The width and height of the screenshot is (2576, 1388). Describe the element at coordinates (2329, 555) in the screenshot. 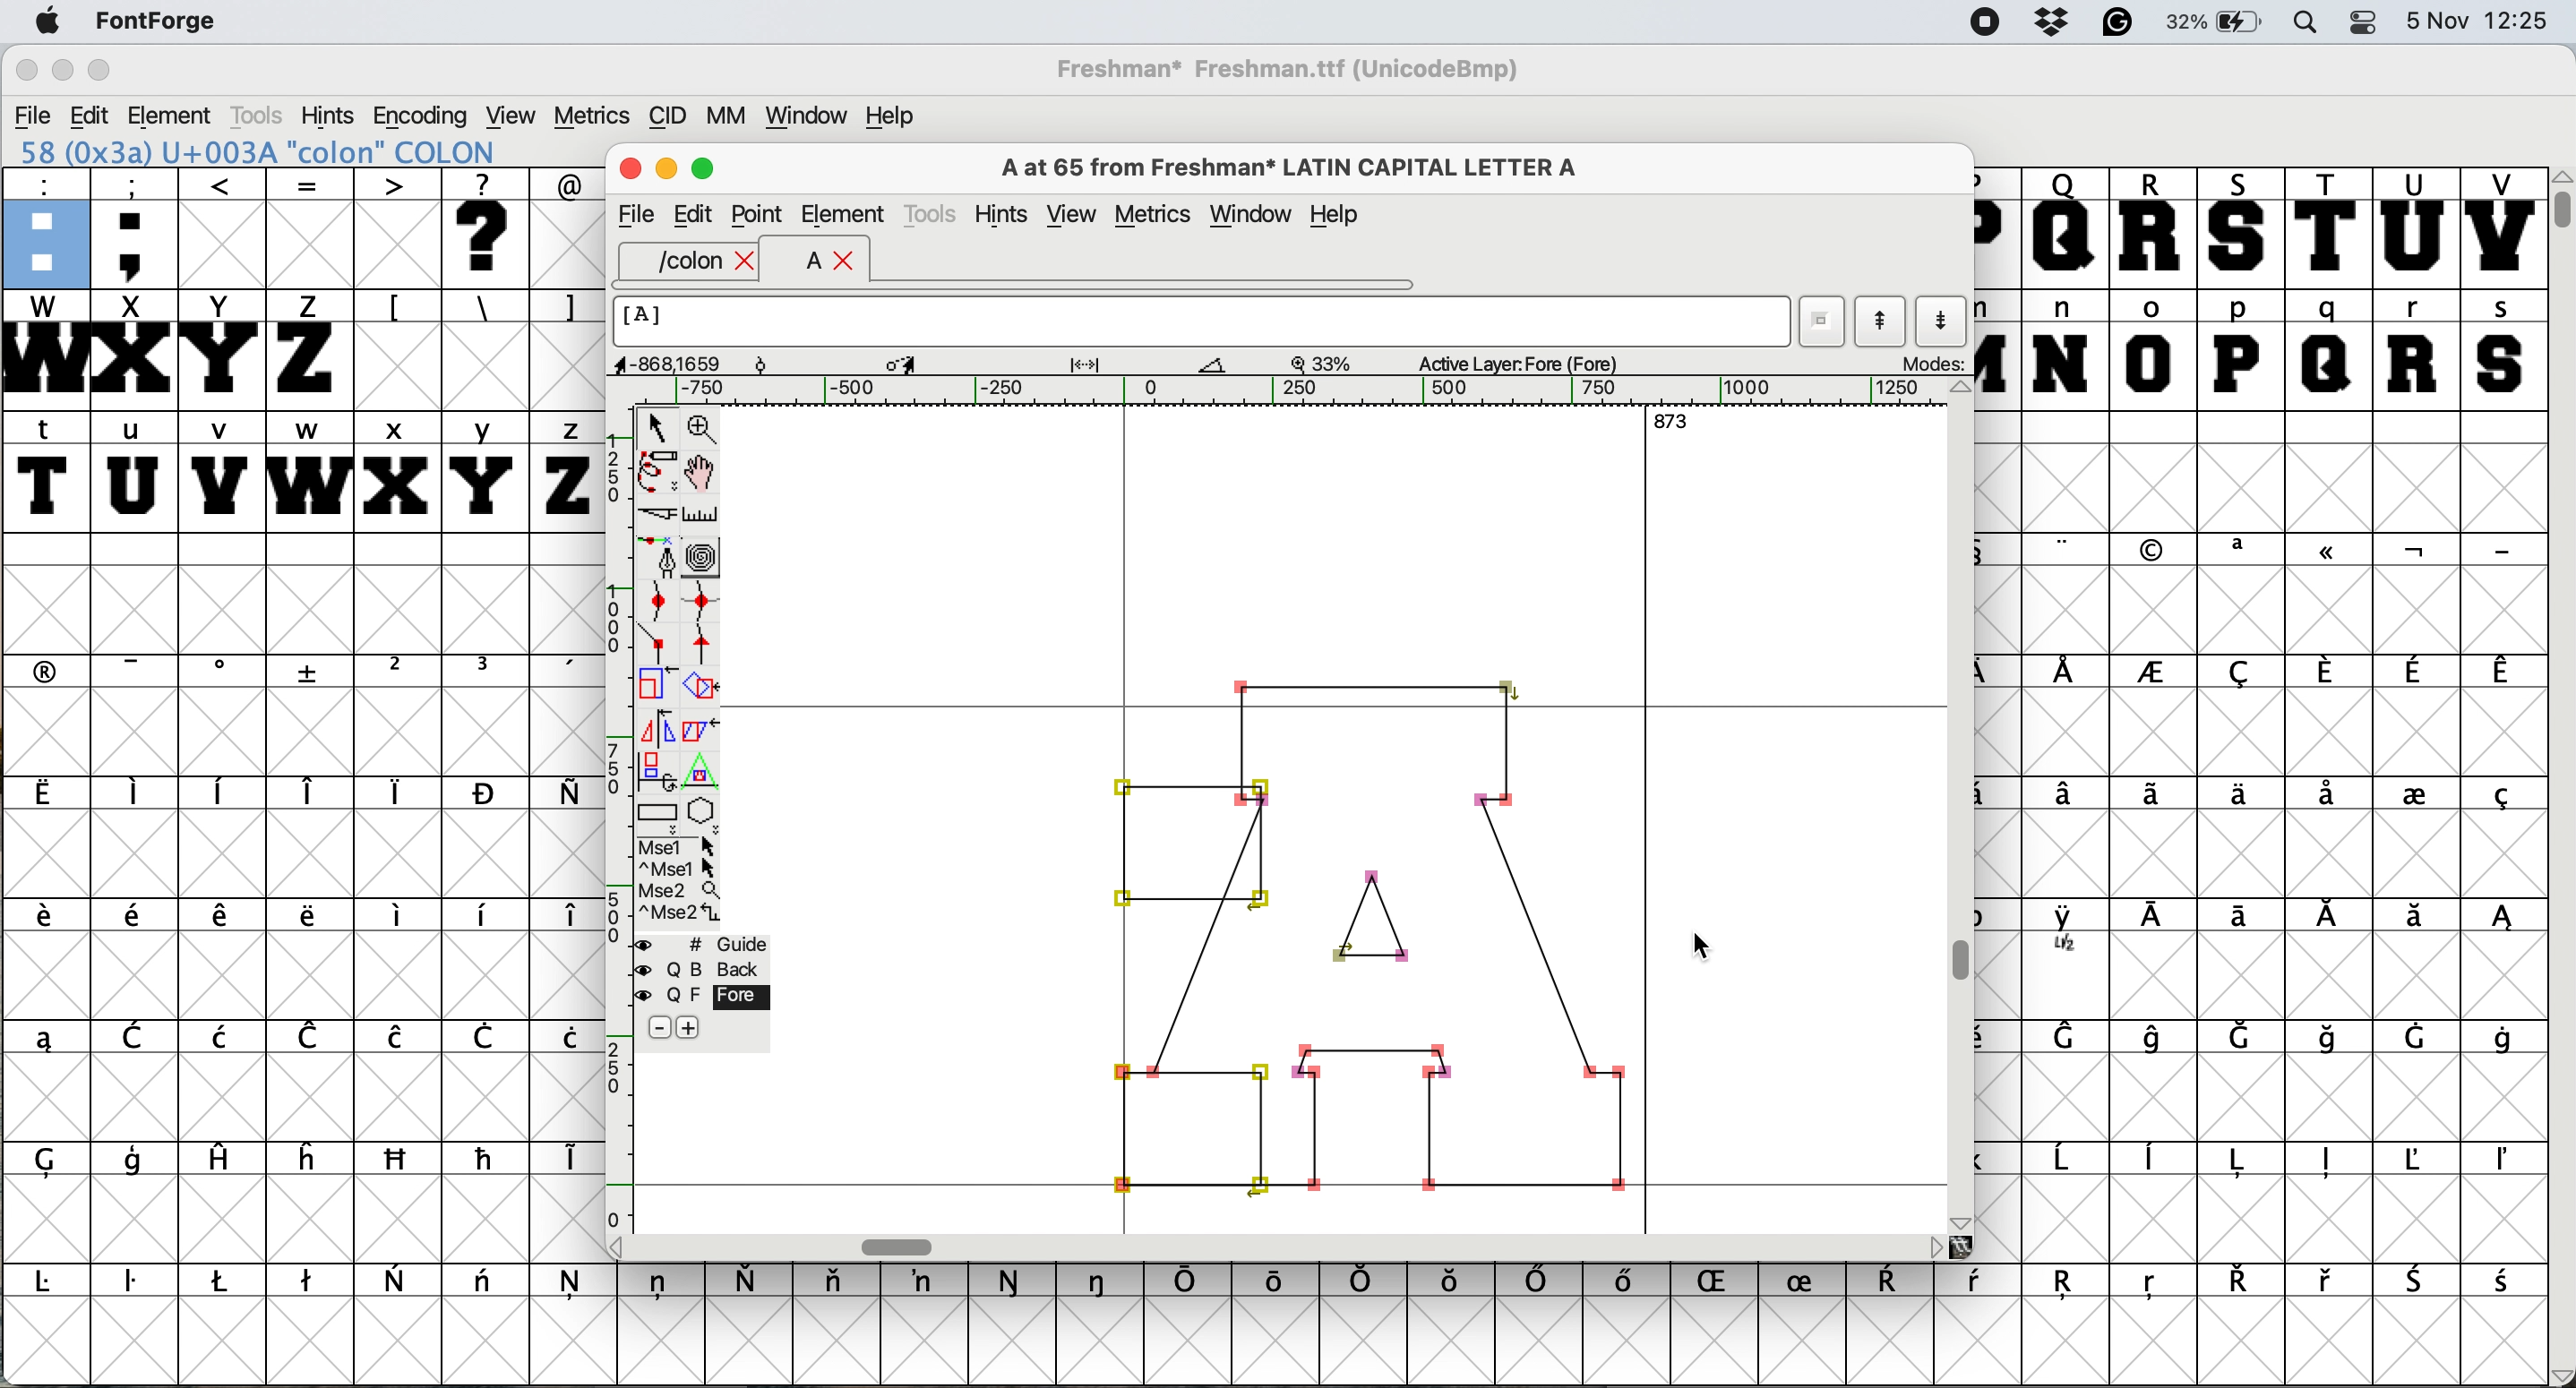

I see `symbol` at that location.